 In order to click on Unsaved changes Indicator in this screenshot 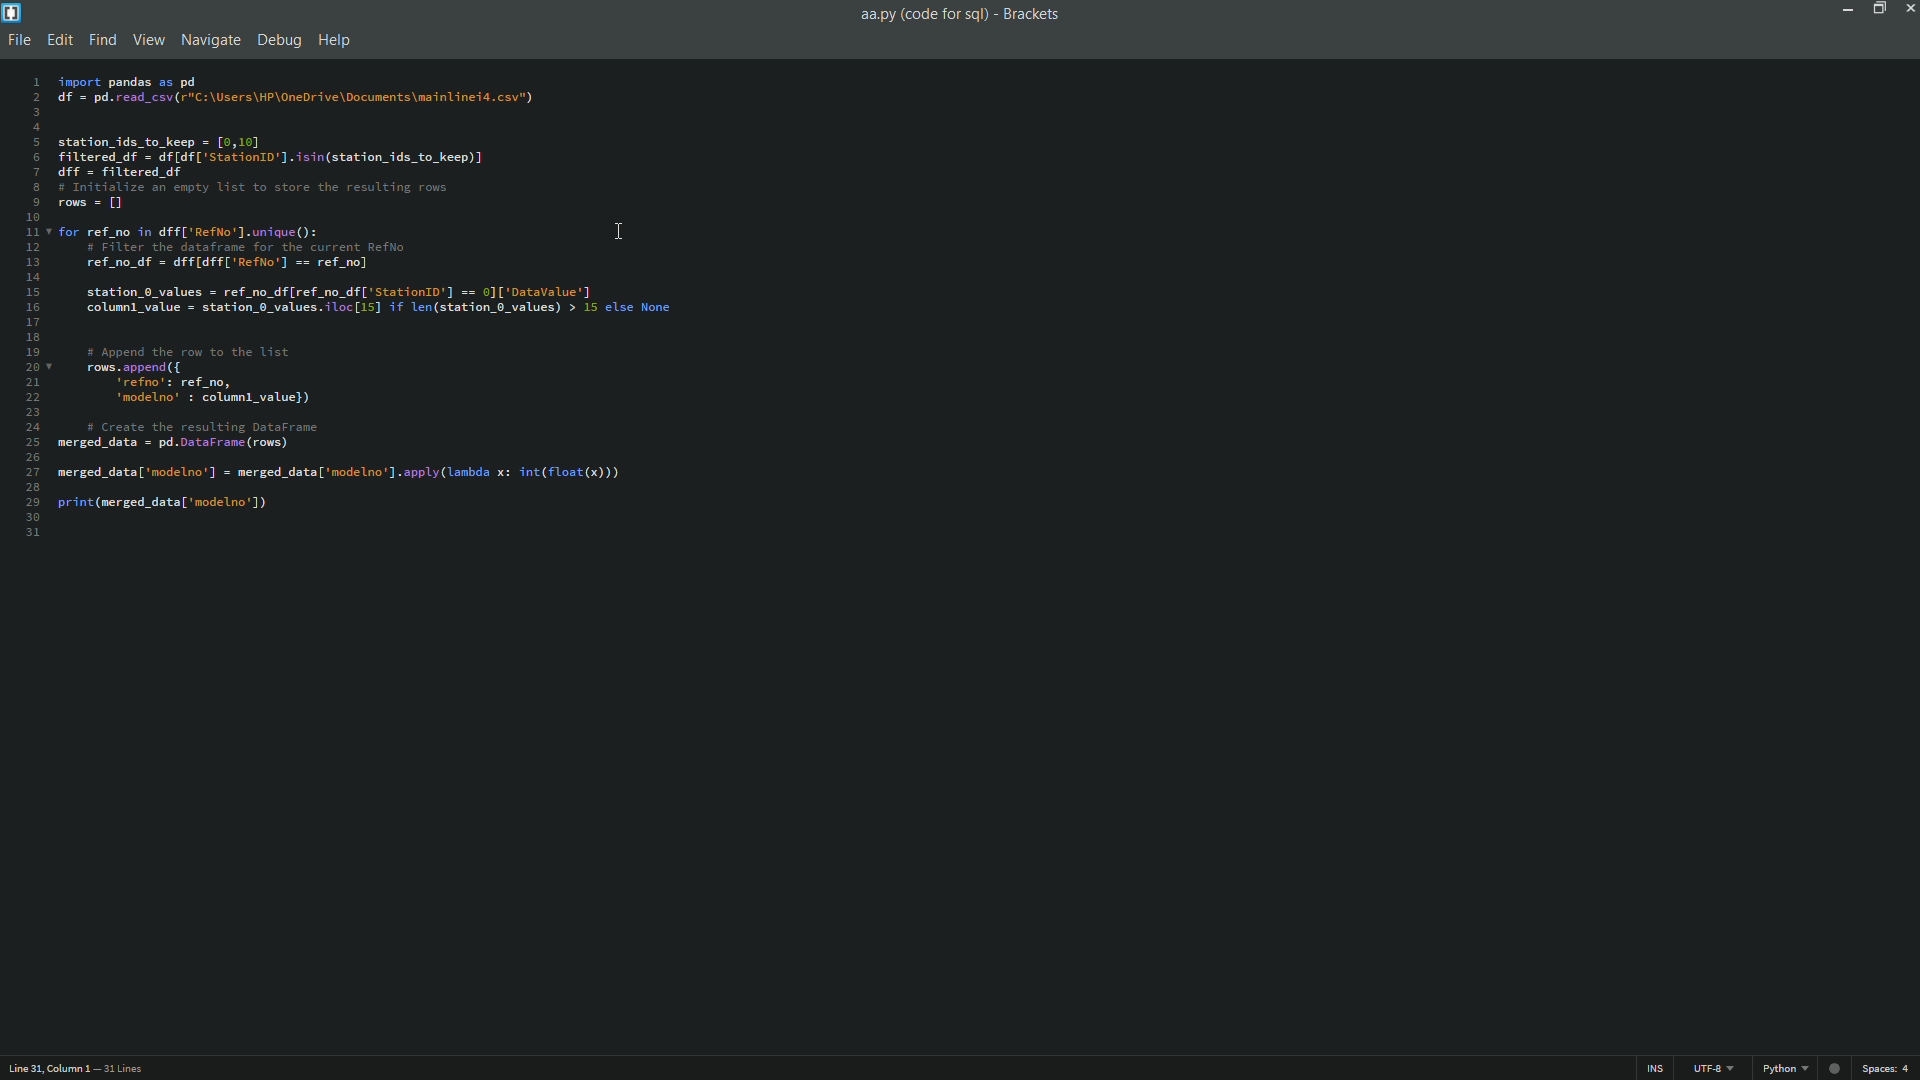, I will do `click(1840, 1062)`.